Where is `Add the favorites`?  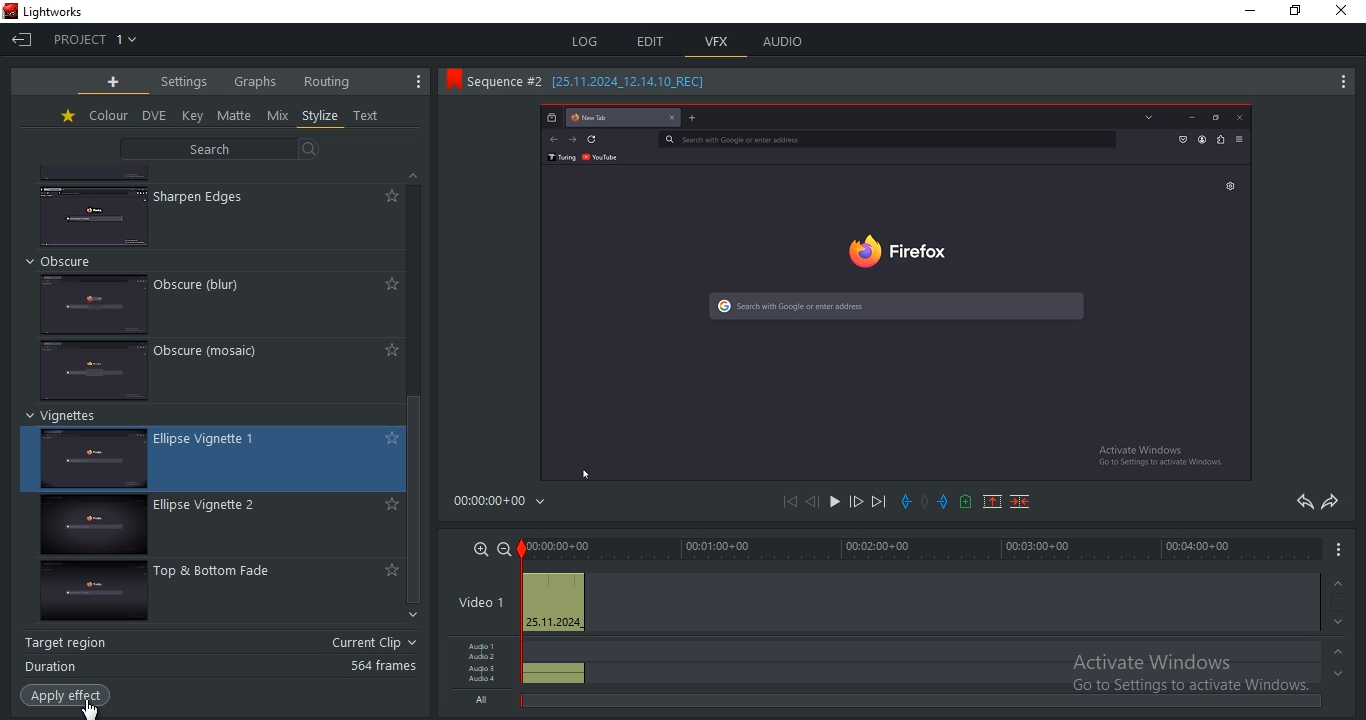
Add the favorites is located at coordinates (389, 569).